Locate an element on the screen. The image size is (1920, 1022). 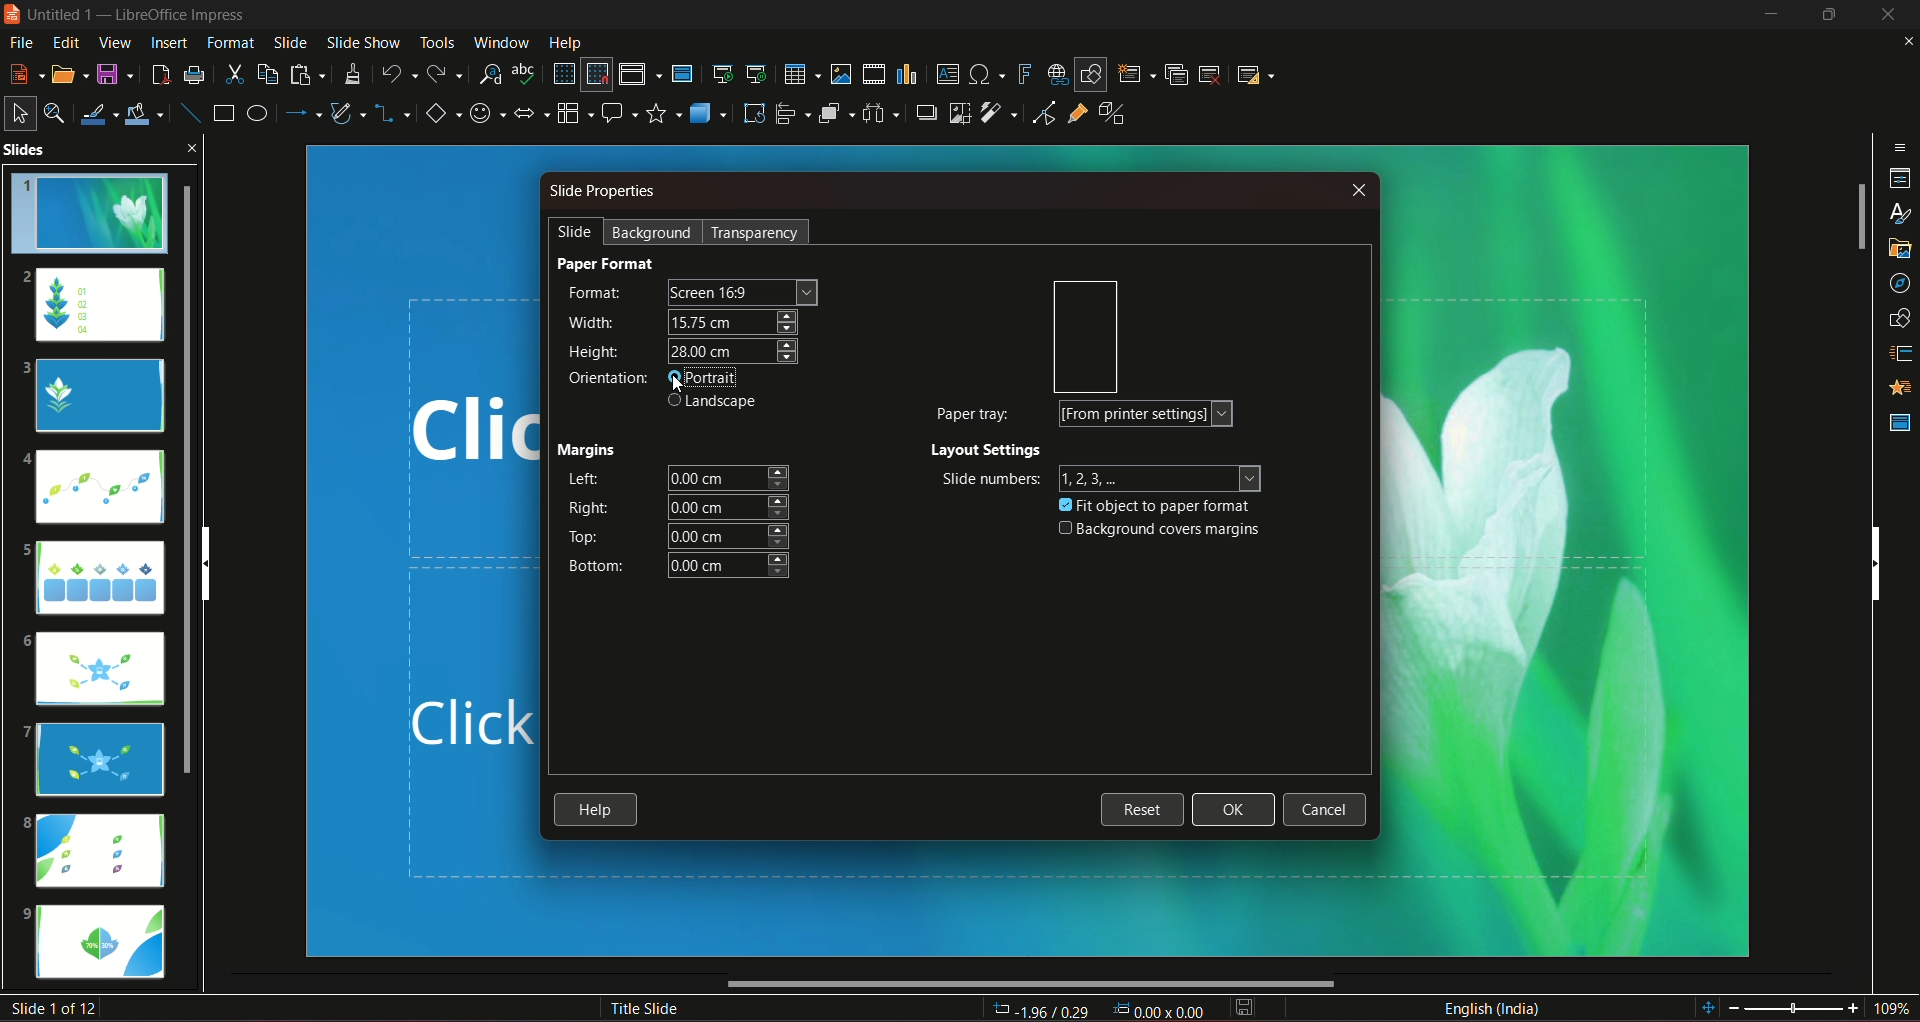
window is located at coordinates (503, 40).